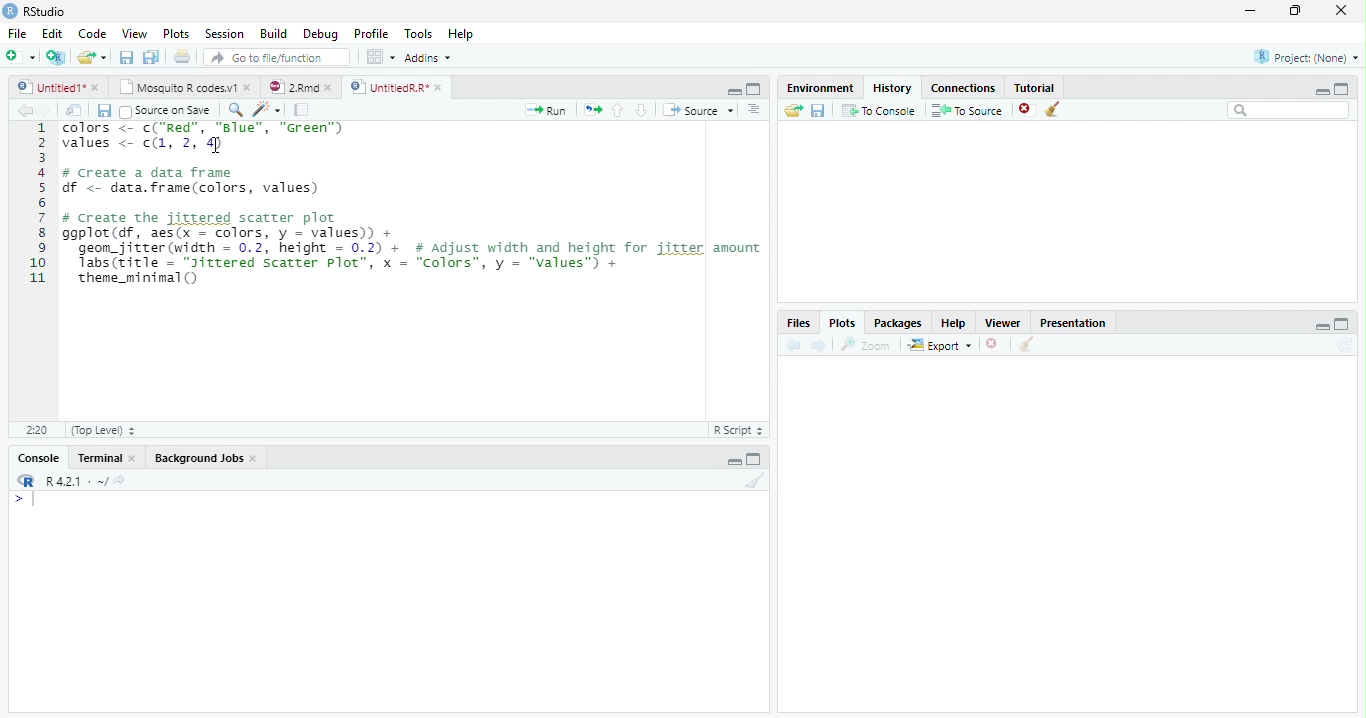 This screenshot has width=1366, height=718. Describe the element at coordinates (739, 430) in the screenshot. I see `R Script` at that location.